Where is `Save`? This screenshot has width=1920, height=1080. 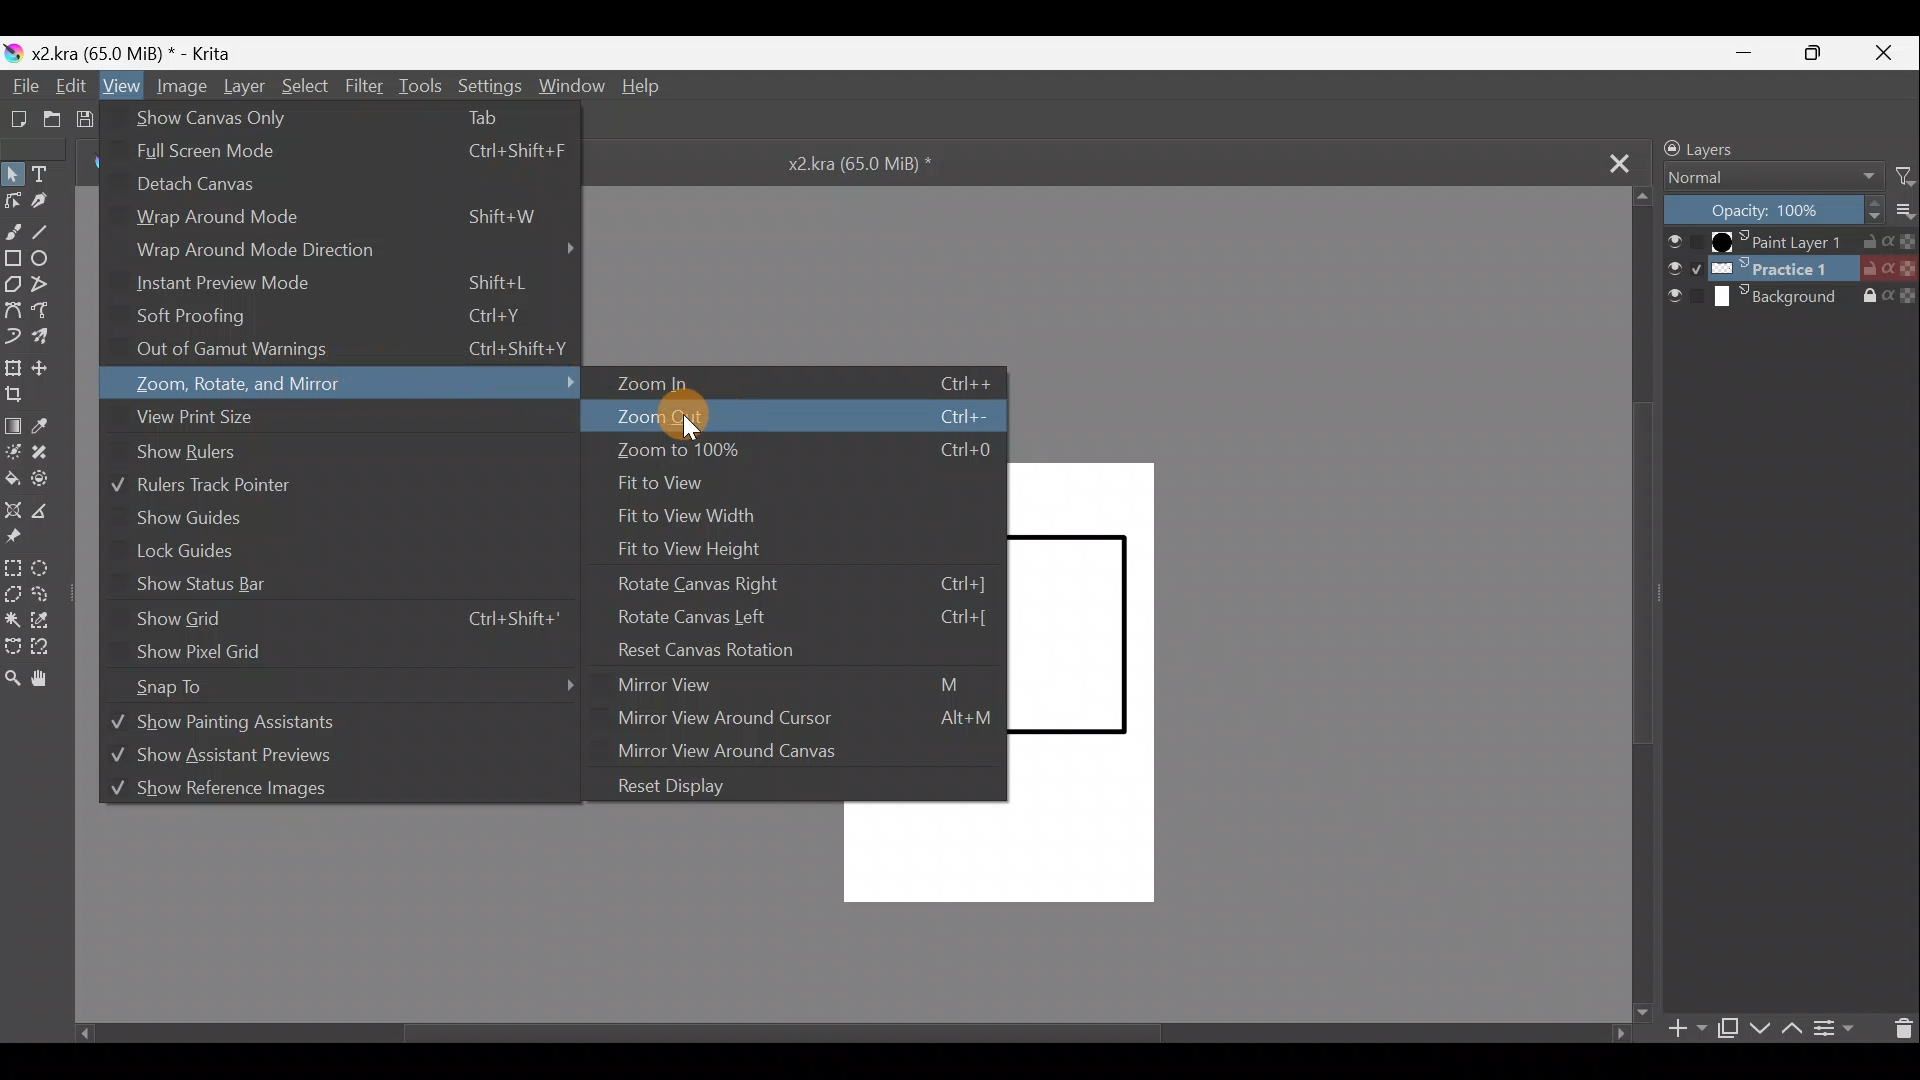 Save is located at coordinates (92, 119).